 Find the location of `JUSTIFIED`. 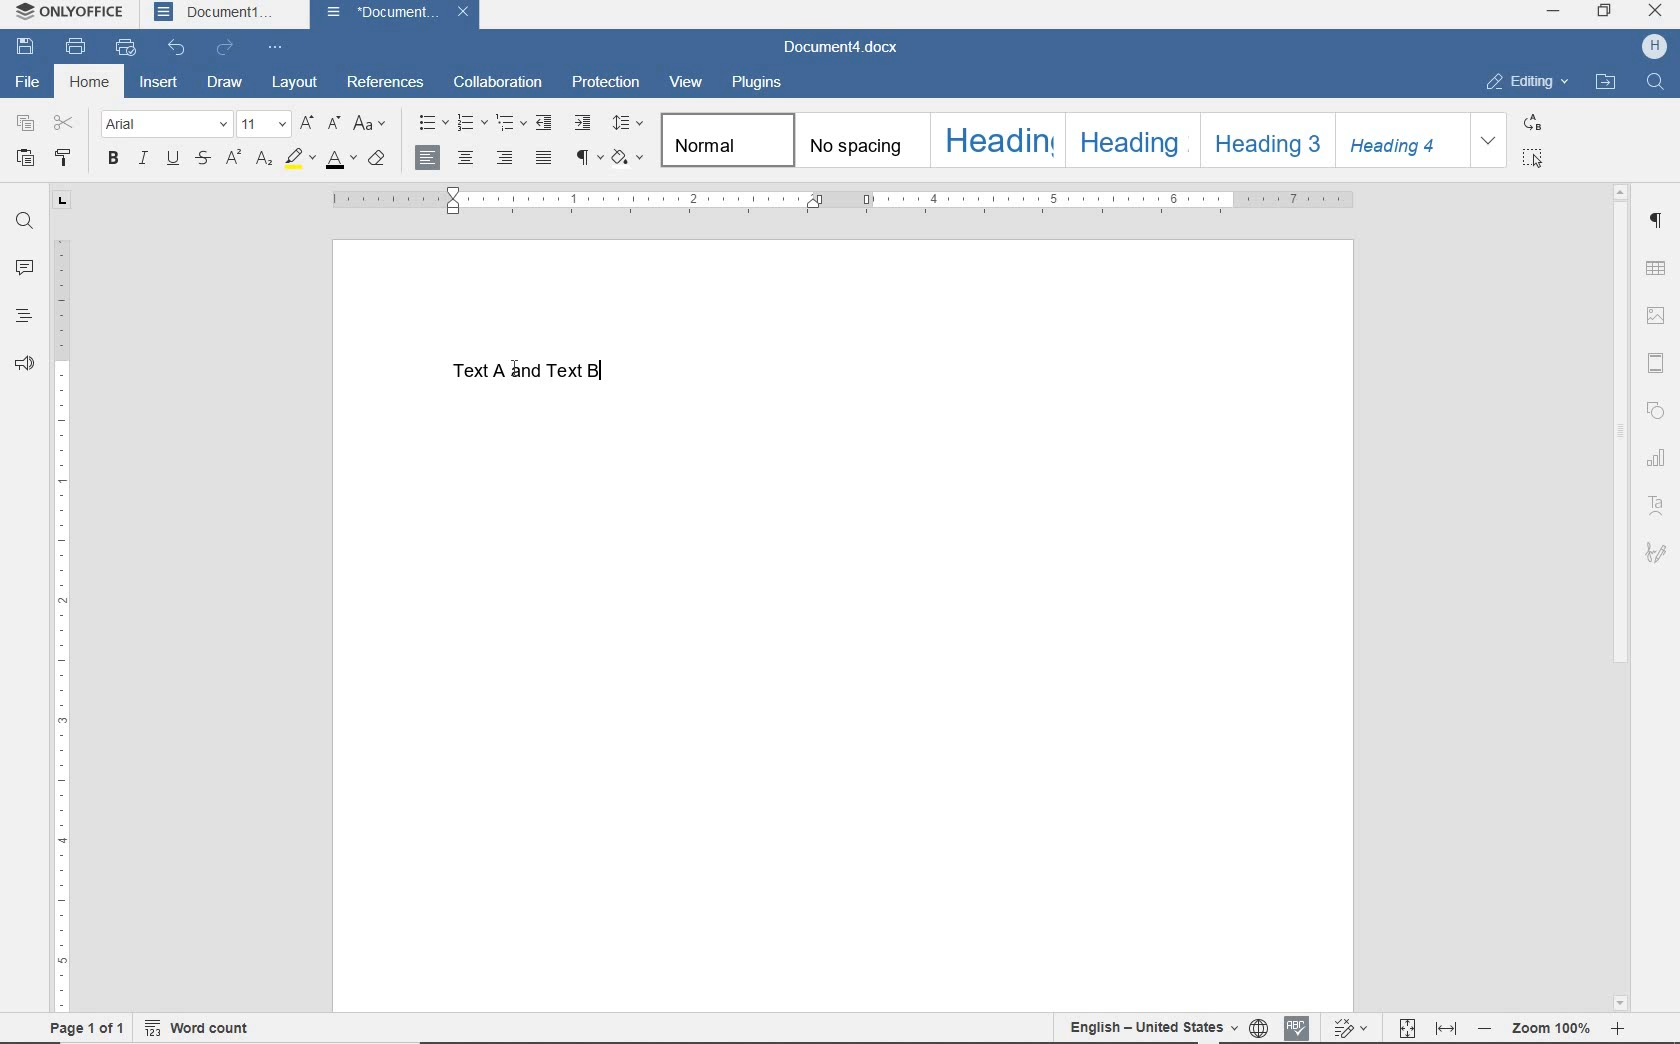

JUSTIFIED is located at coordinates (545, 160).